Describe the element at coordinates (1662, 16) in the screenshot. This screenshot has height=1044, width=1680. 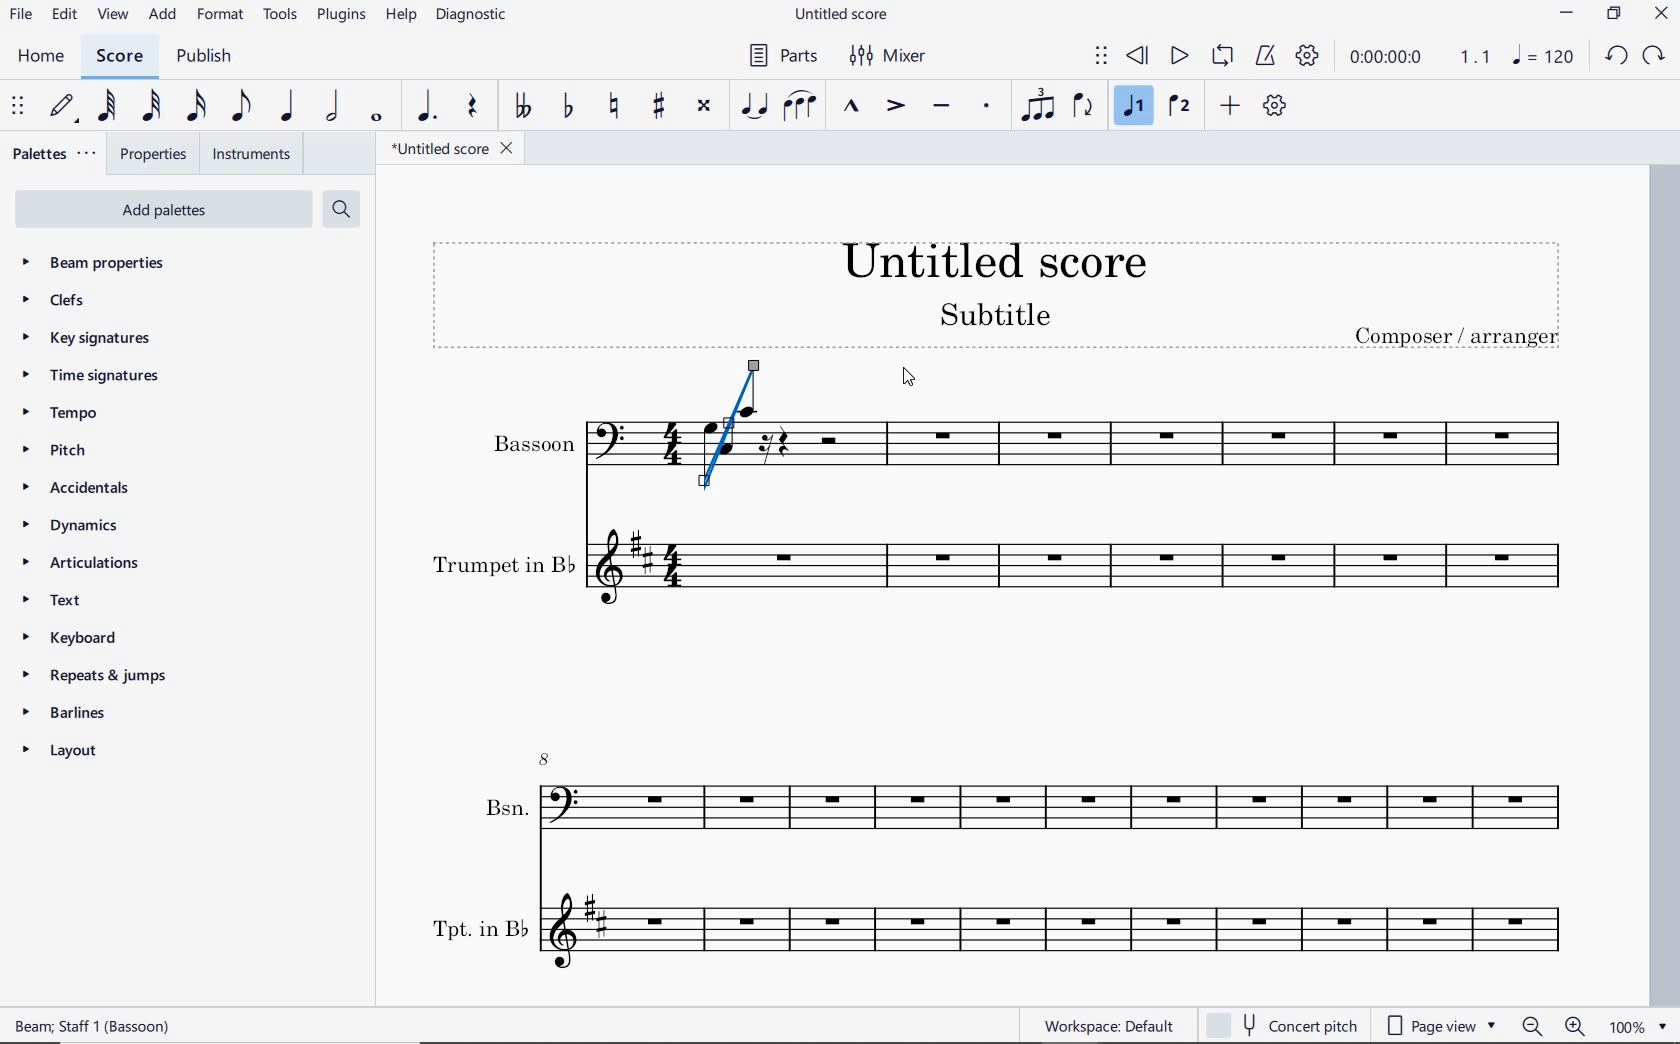
I see `CLOSE` at that location.